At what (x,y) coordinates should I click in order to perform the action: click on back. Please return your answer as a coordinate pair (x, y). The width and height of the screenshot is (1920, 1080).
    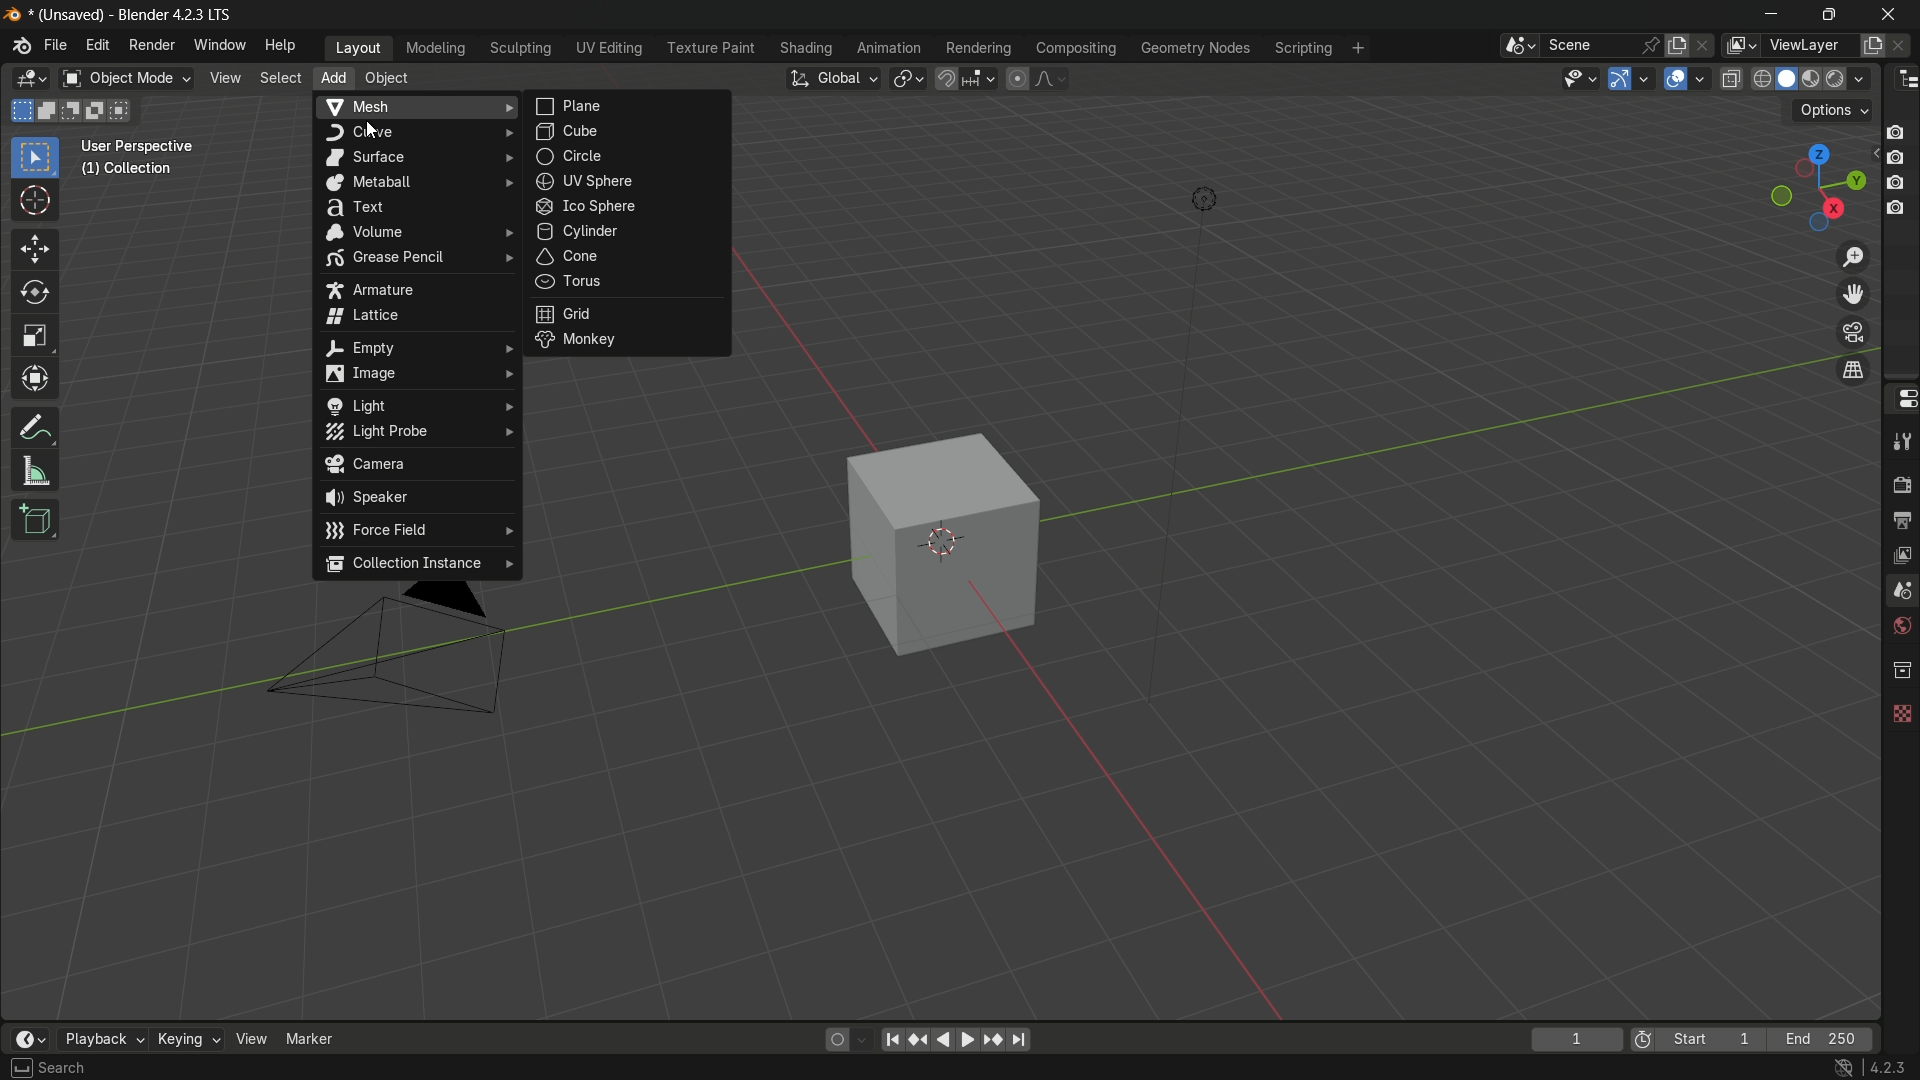
    Looking at the image, I should click on (941, 1041).